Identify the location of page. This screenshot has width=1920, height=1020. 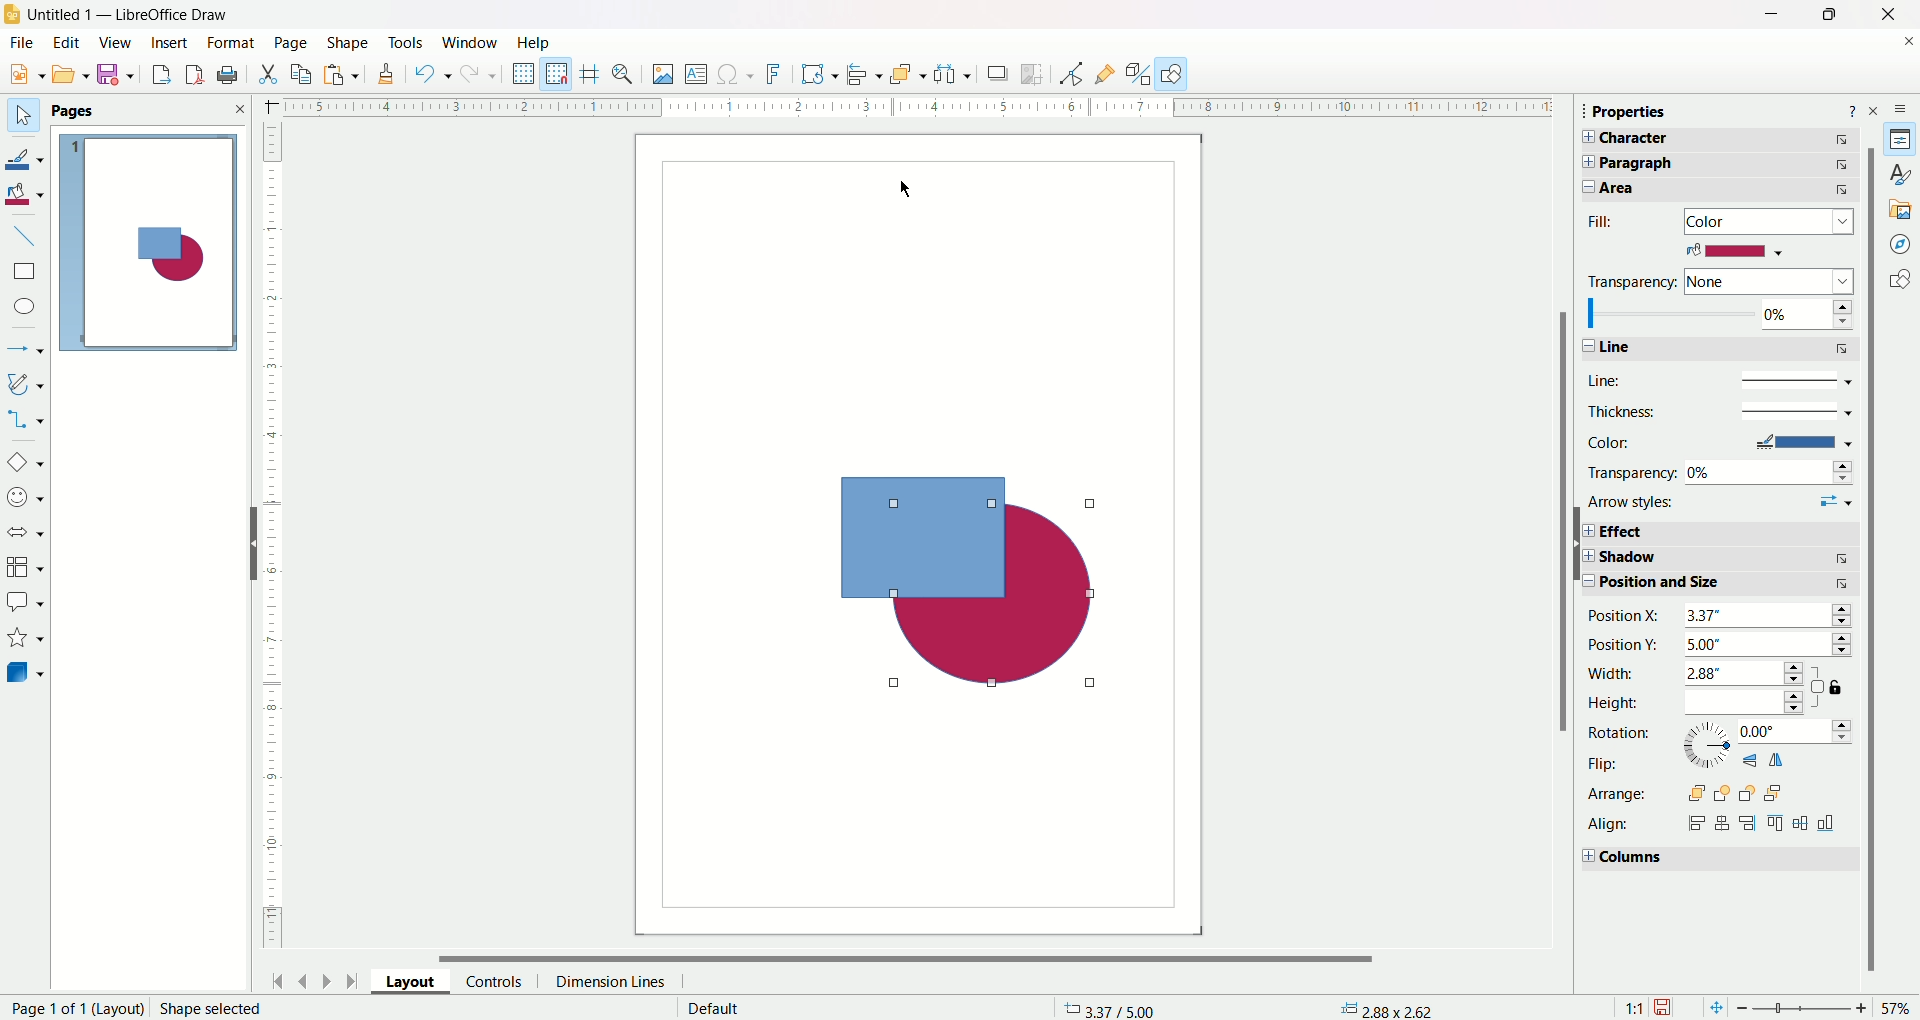
(289, 42).